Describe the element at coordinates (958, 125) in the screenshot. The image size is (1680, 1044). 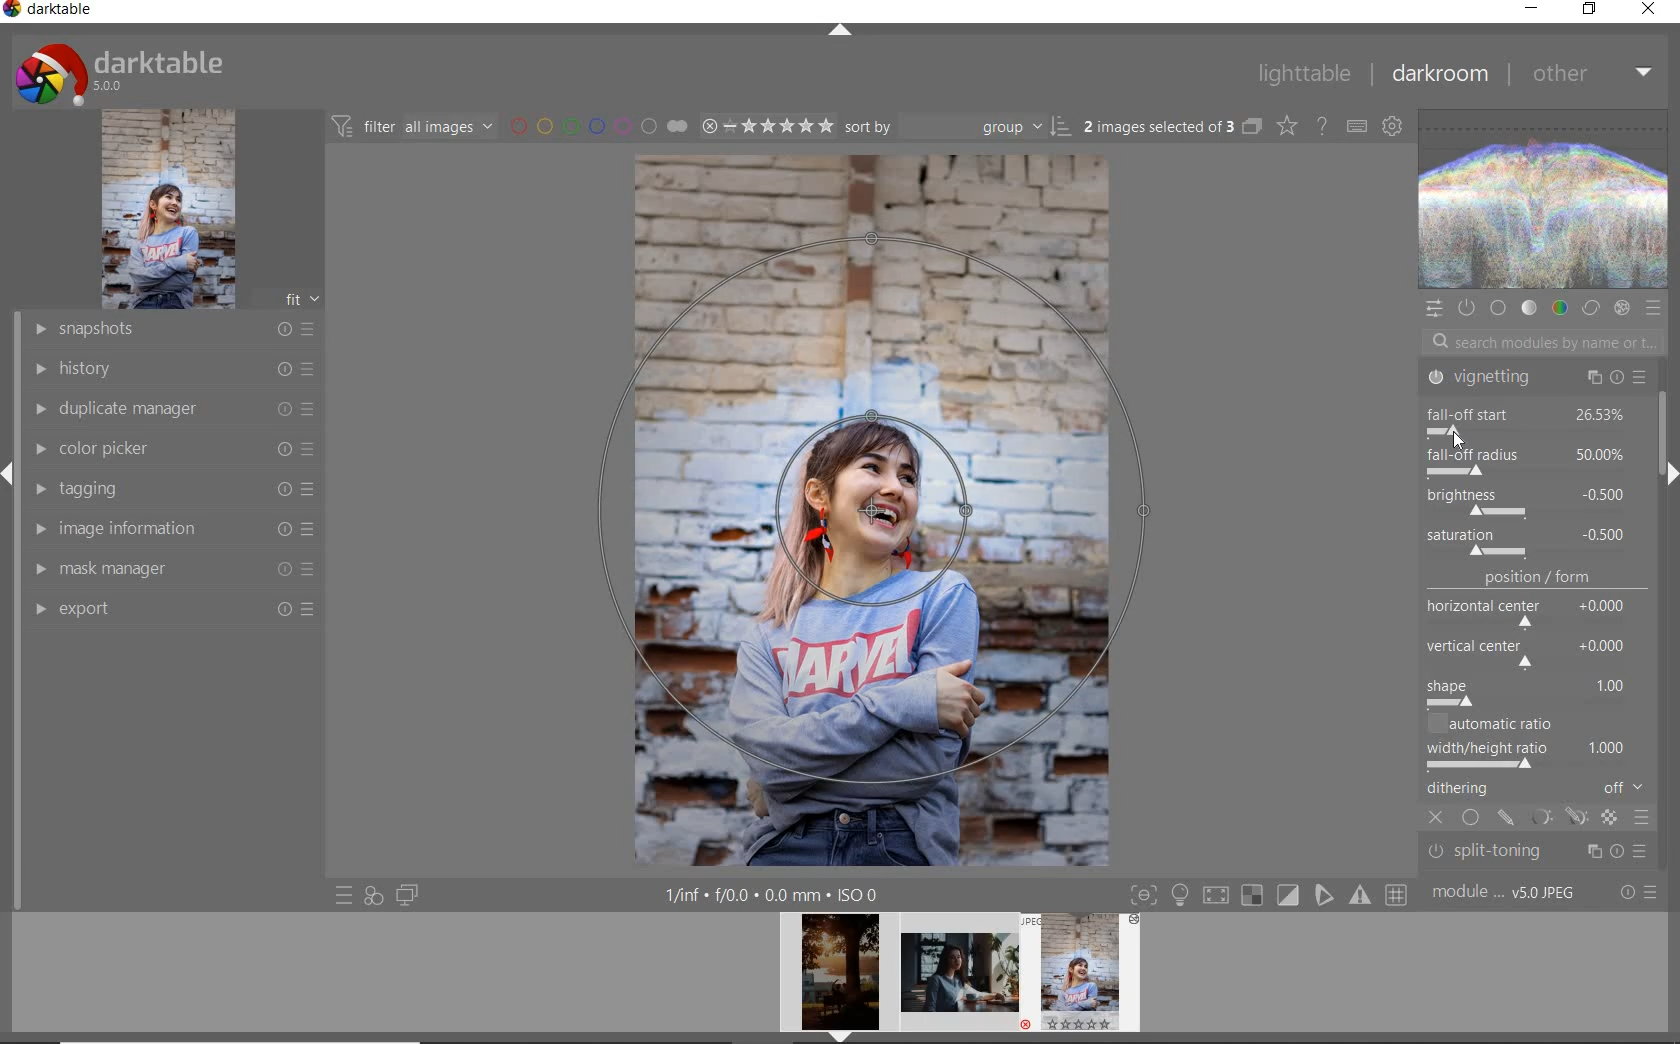
I see `SORT` at that location.